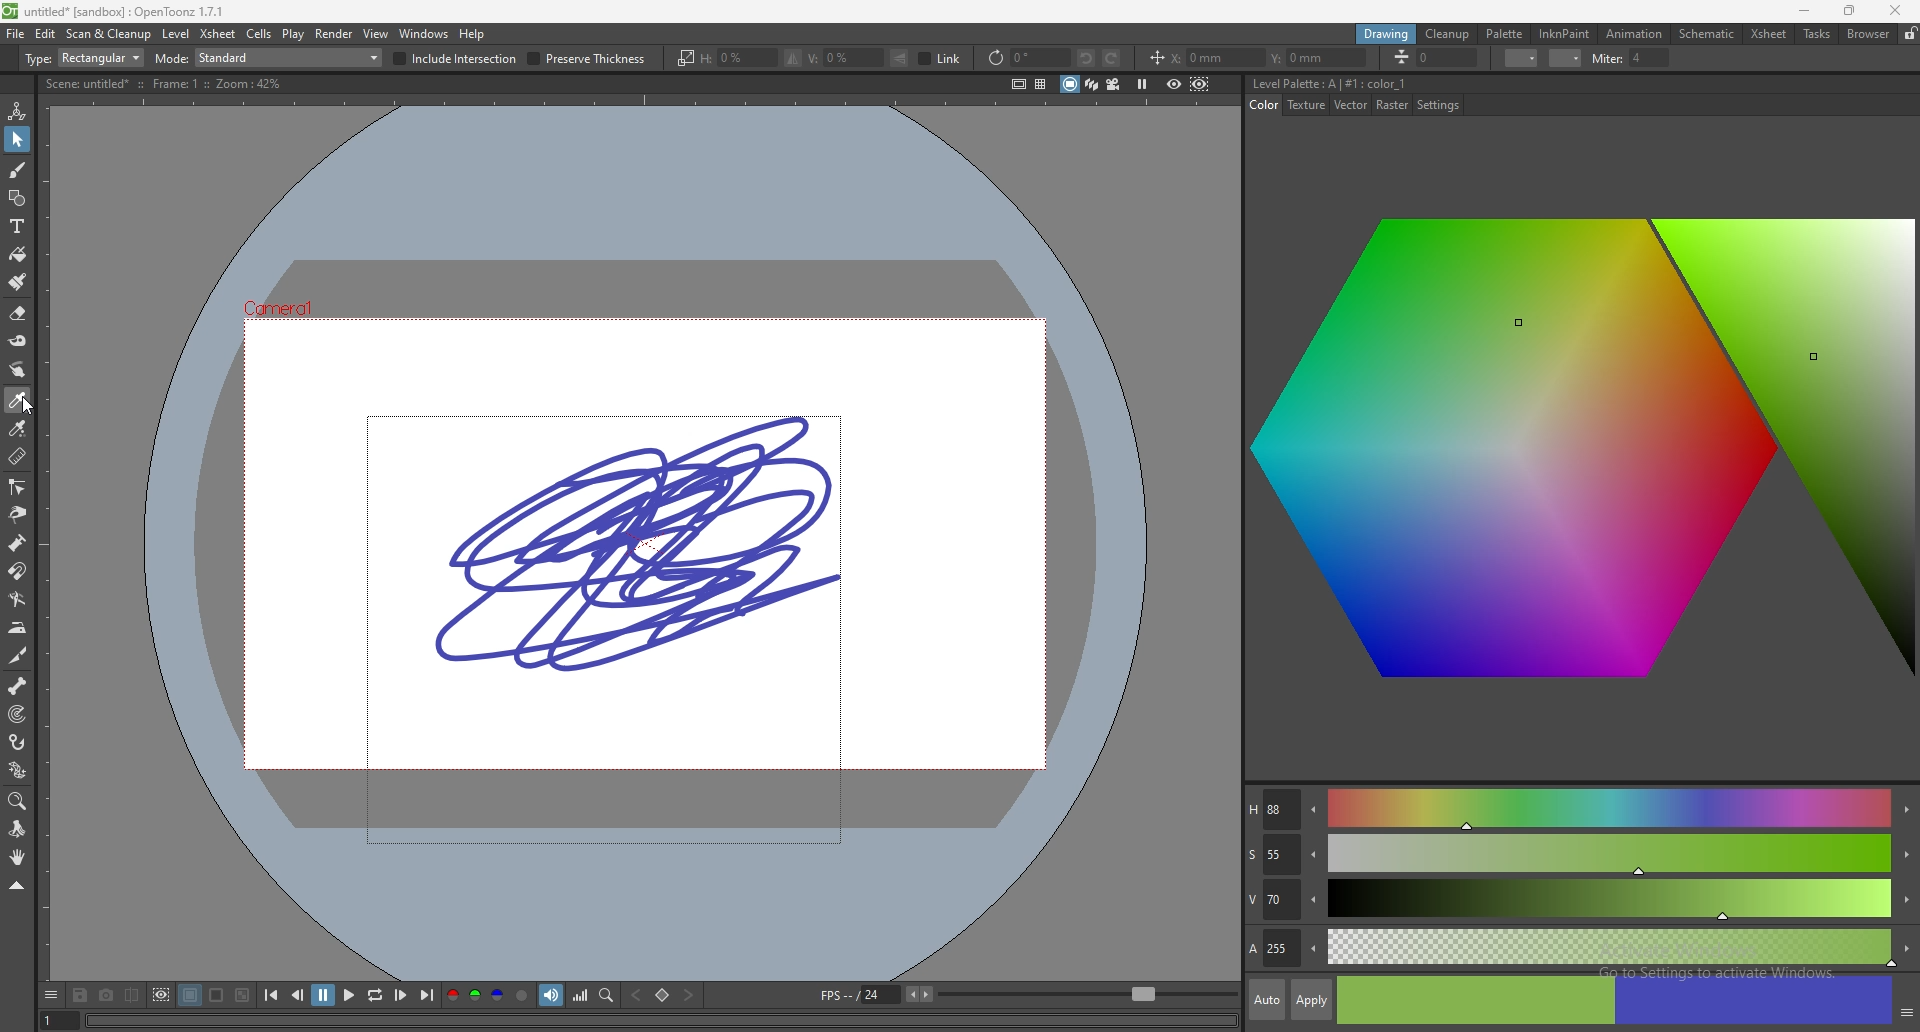  What do you see at coordinates (323, 995) in the screenshot?
I see `pause` at bounding box center [323, 995].